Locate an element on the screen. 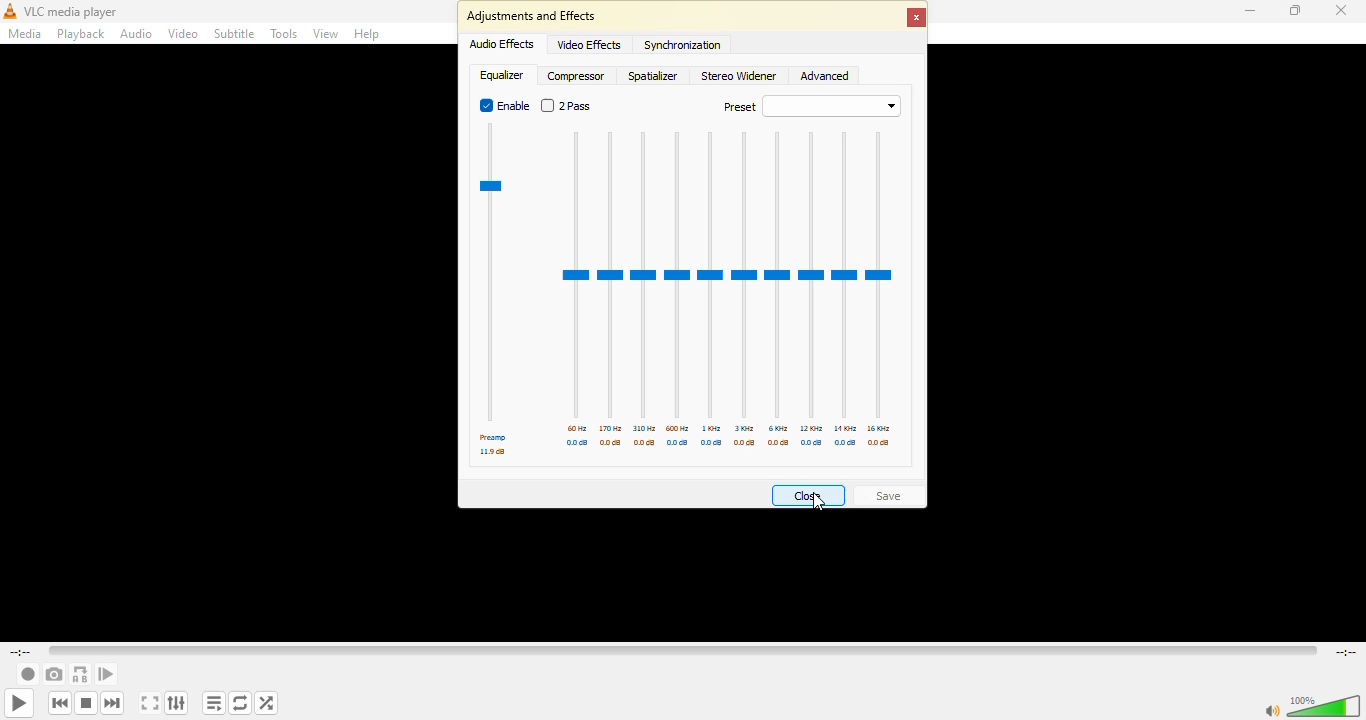 The height and width of the screenshot is (720, 1366). adjustor is located at coordinates (845, 273).